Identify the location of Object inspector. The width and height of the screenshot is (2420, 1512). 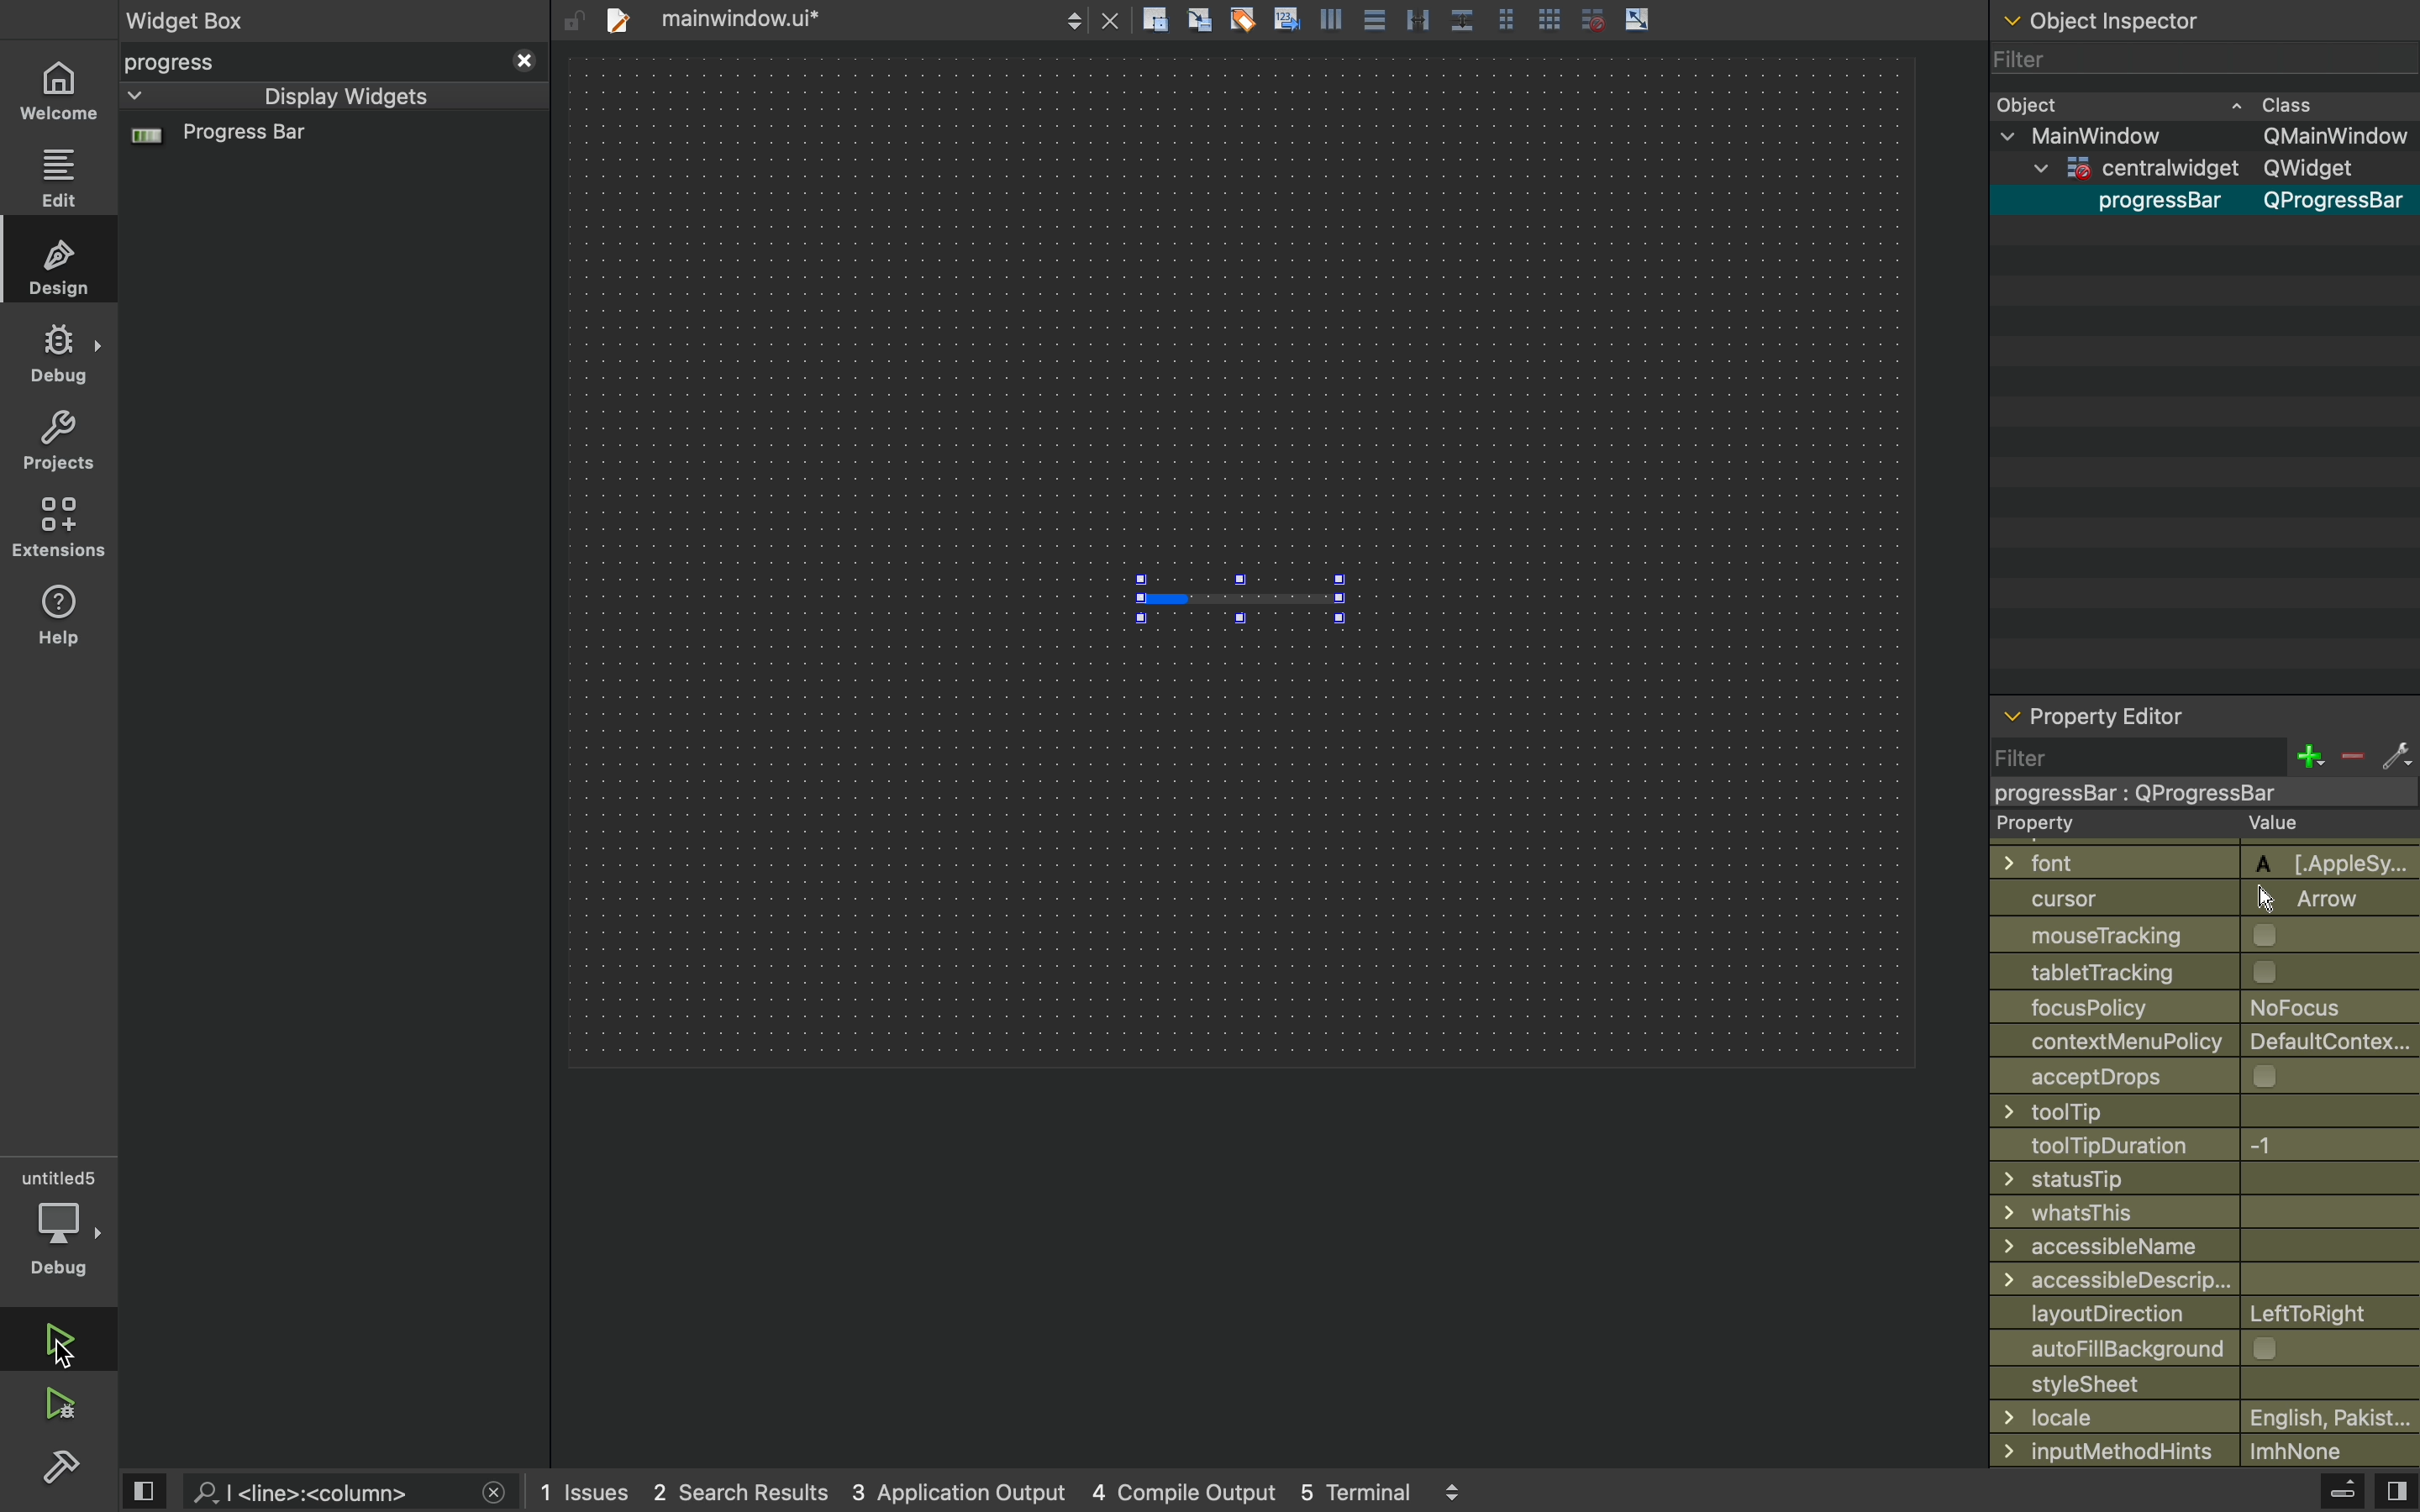
(2206, 17).